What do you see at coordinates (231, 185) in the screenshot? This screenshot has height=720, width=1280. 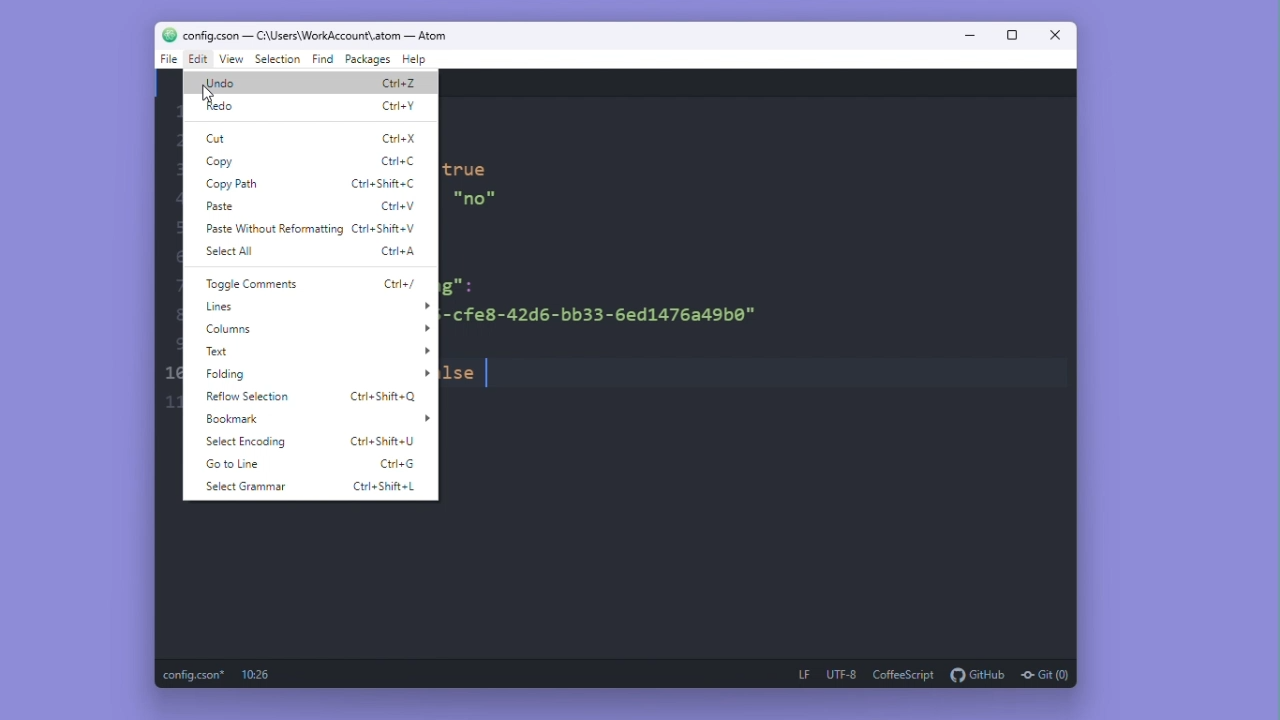 I see `copy path` at bounding box center [231, 185].